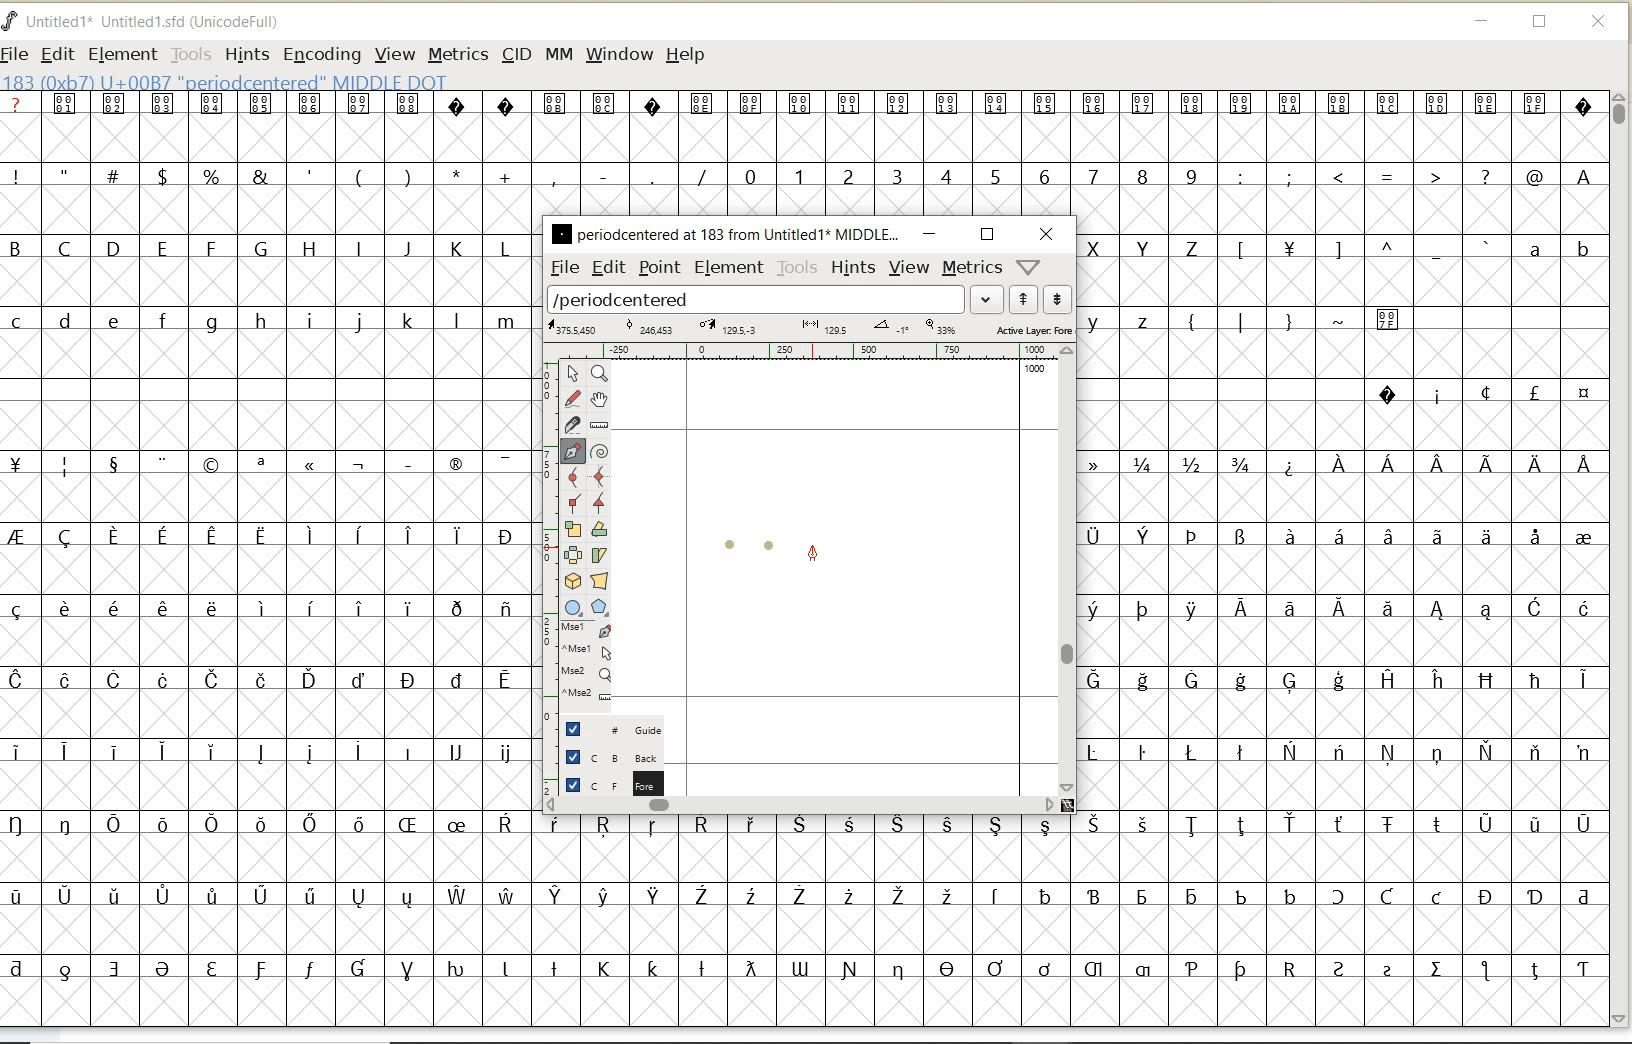 The width and height of the screenshot is (1632, 1044). Describe the element at coordinates (605, 757) in the screenshot. I see `background` at that location.